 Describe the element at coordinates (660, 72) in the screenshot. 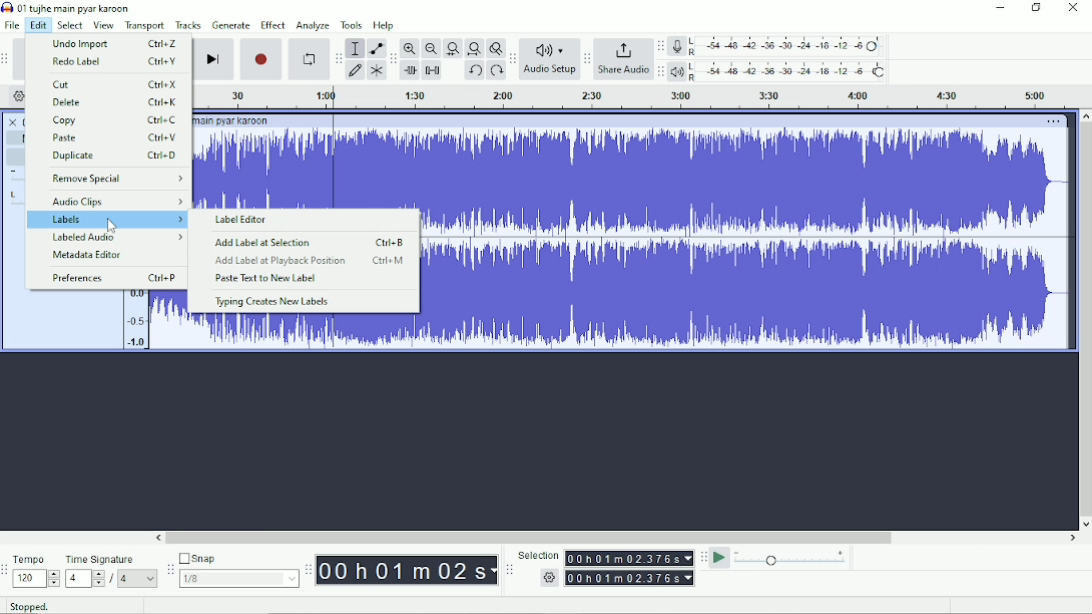

I see `Audacity playback meter toolbar` at that location.